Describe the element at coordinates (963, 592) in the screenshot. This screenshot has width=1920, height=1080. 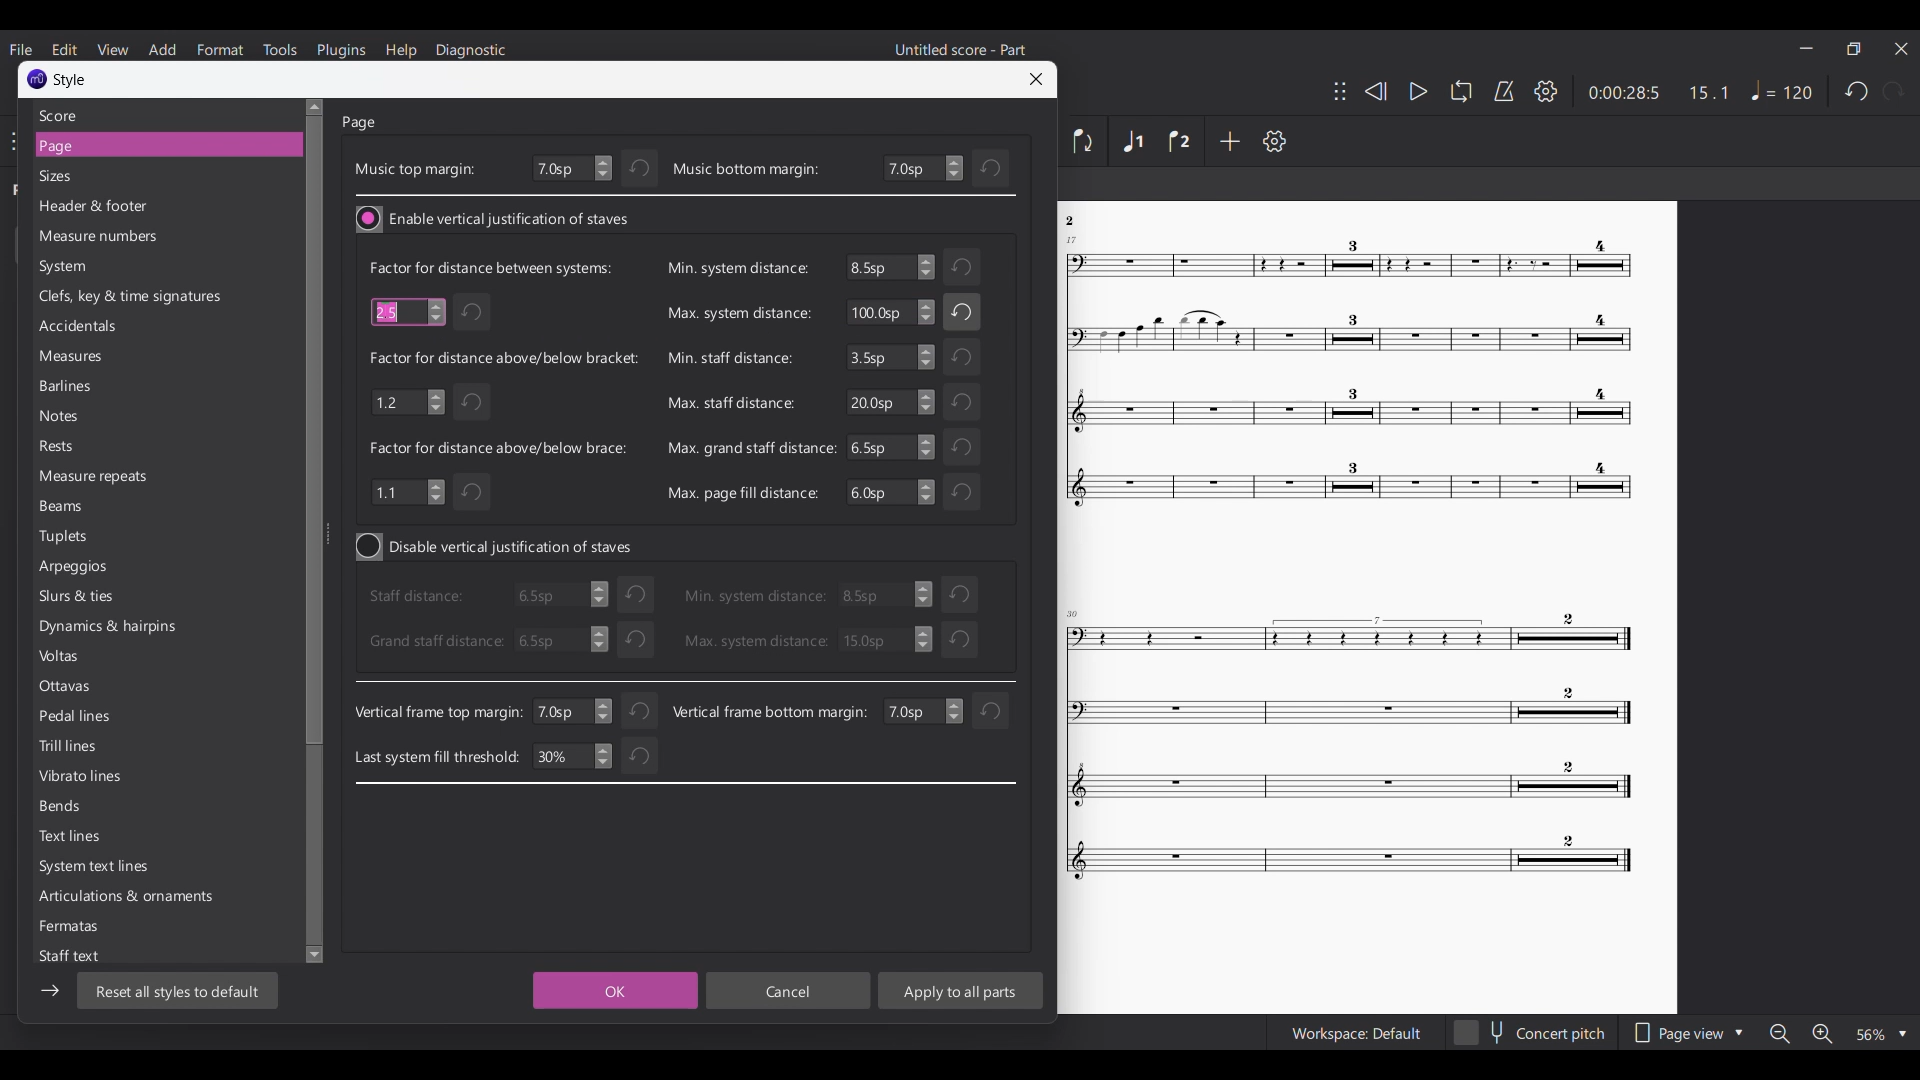
I see `reset` at that location.